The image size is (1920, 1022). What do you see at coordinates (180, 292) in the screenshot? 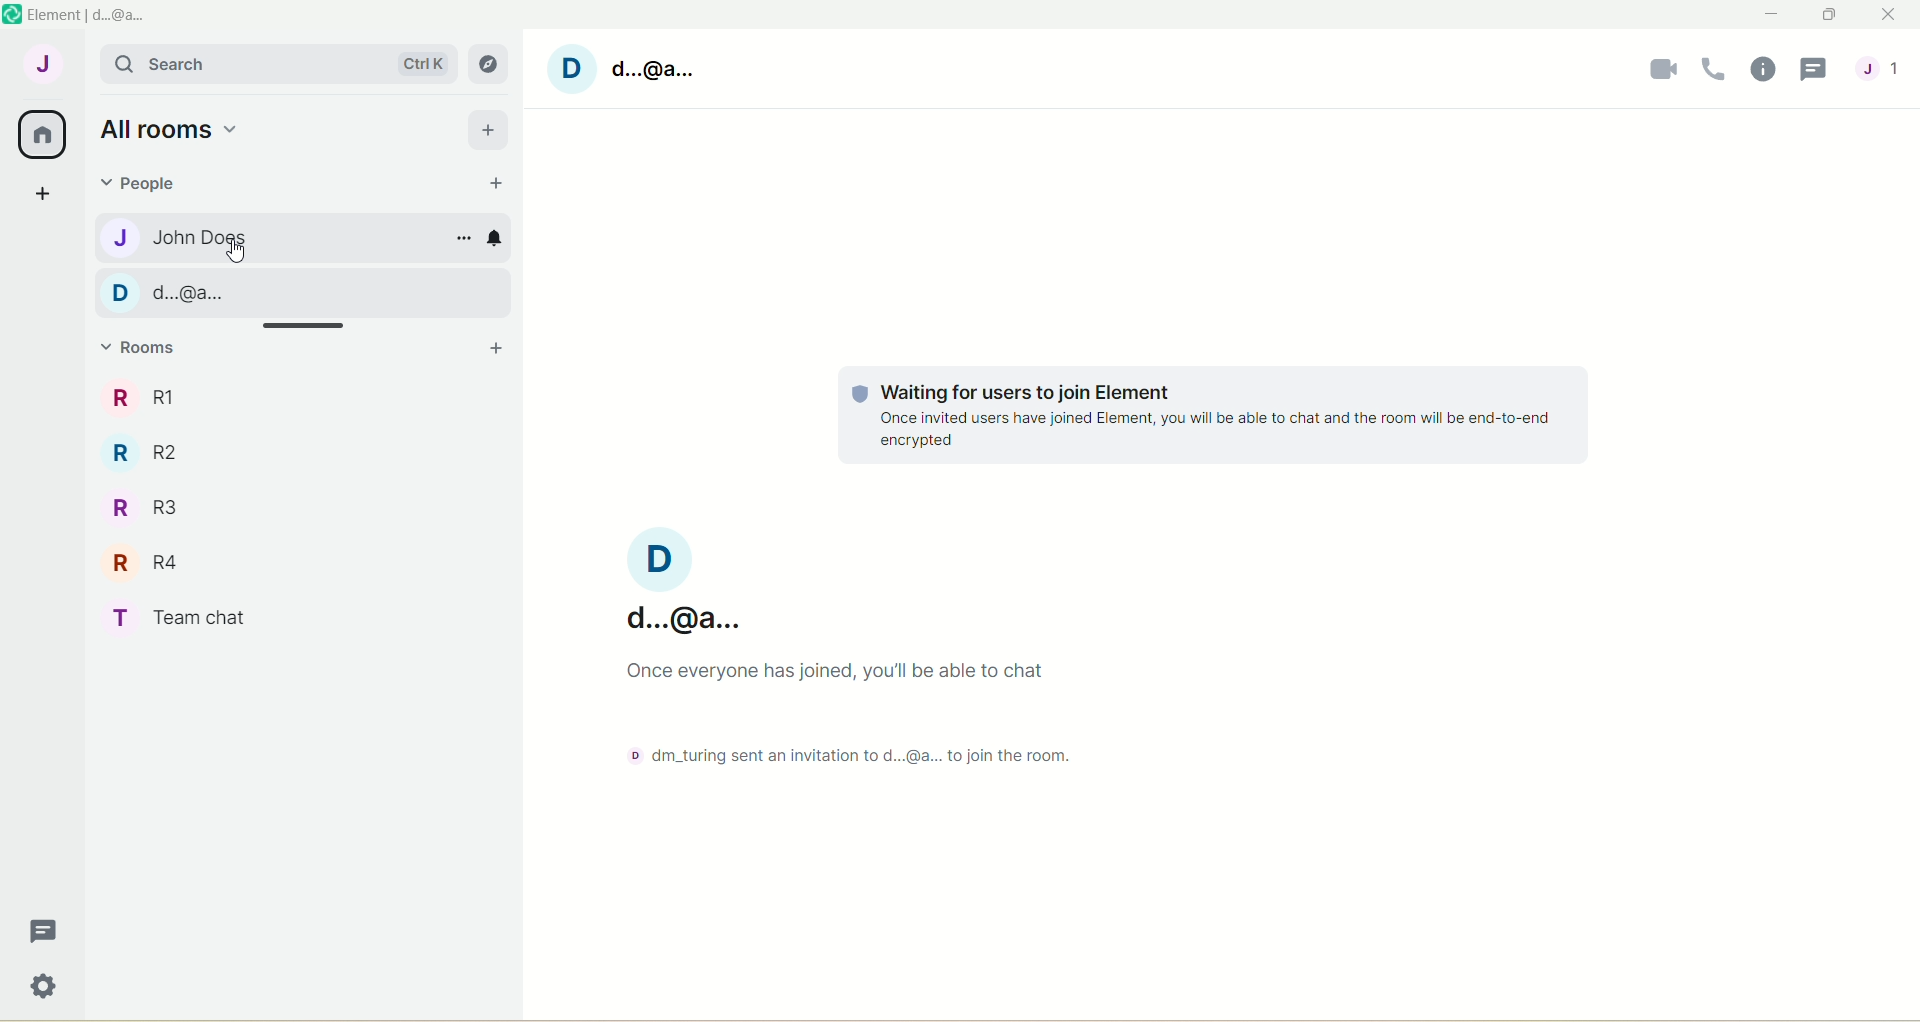
I see `D d.@a..` at bounding box center [180, 292].